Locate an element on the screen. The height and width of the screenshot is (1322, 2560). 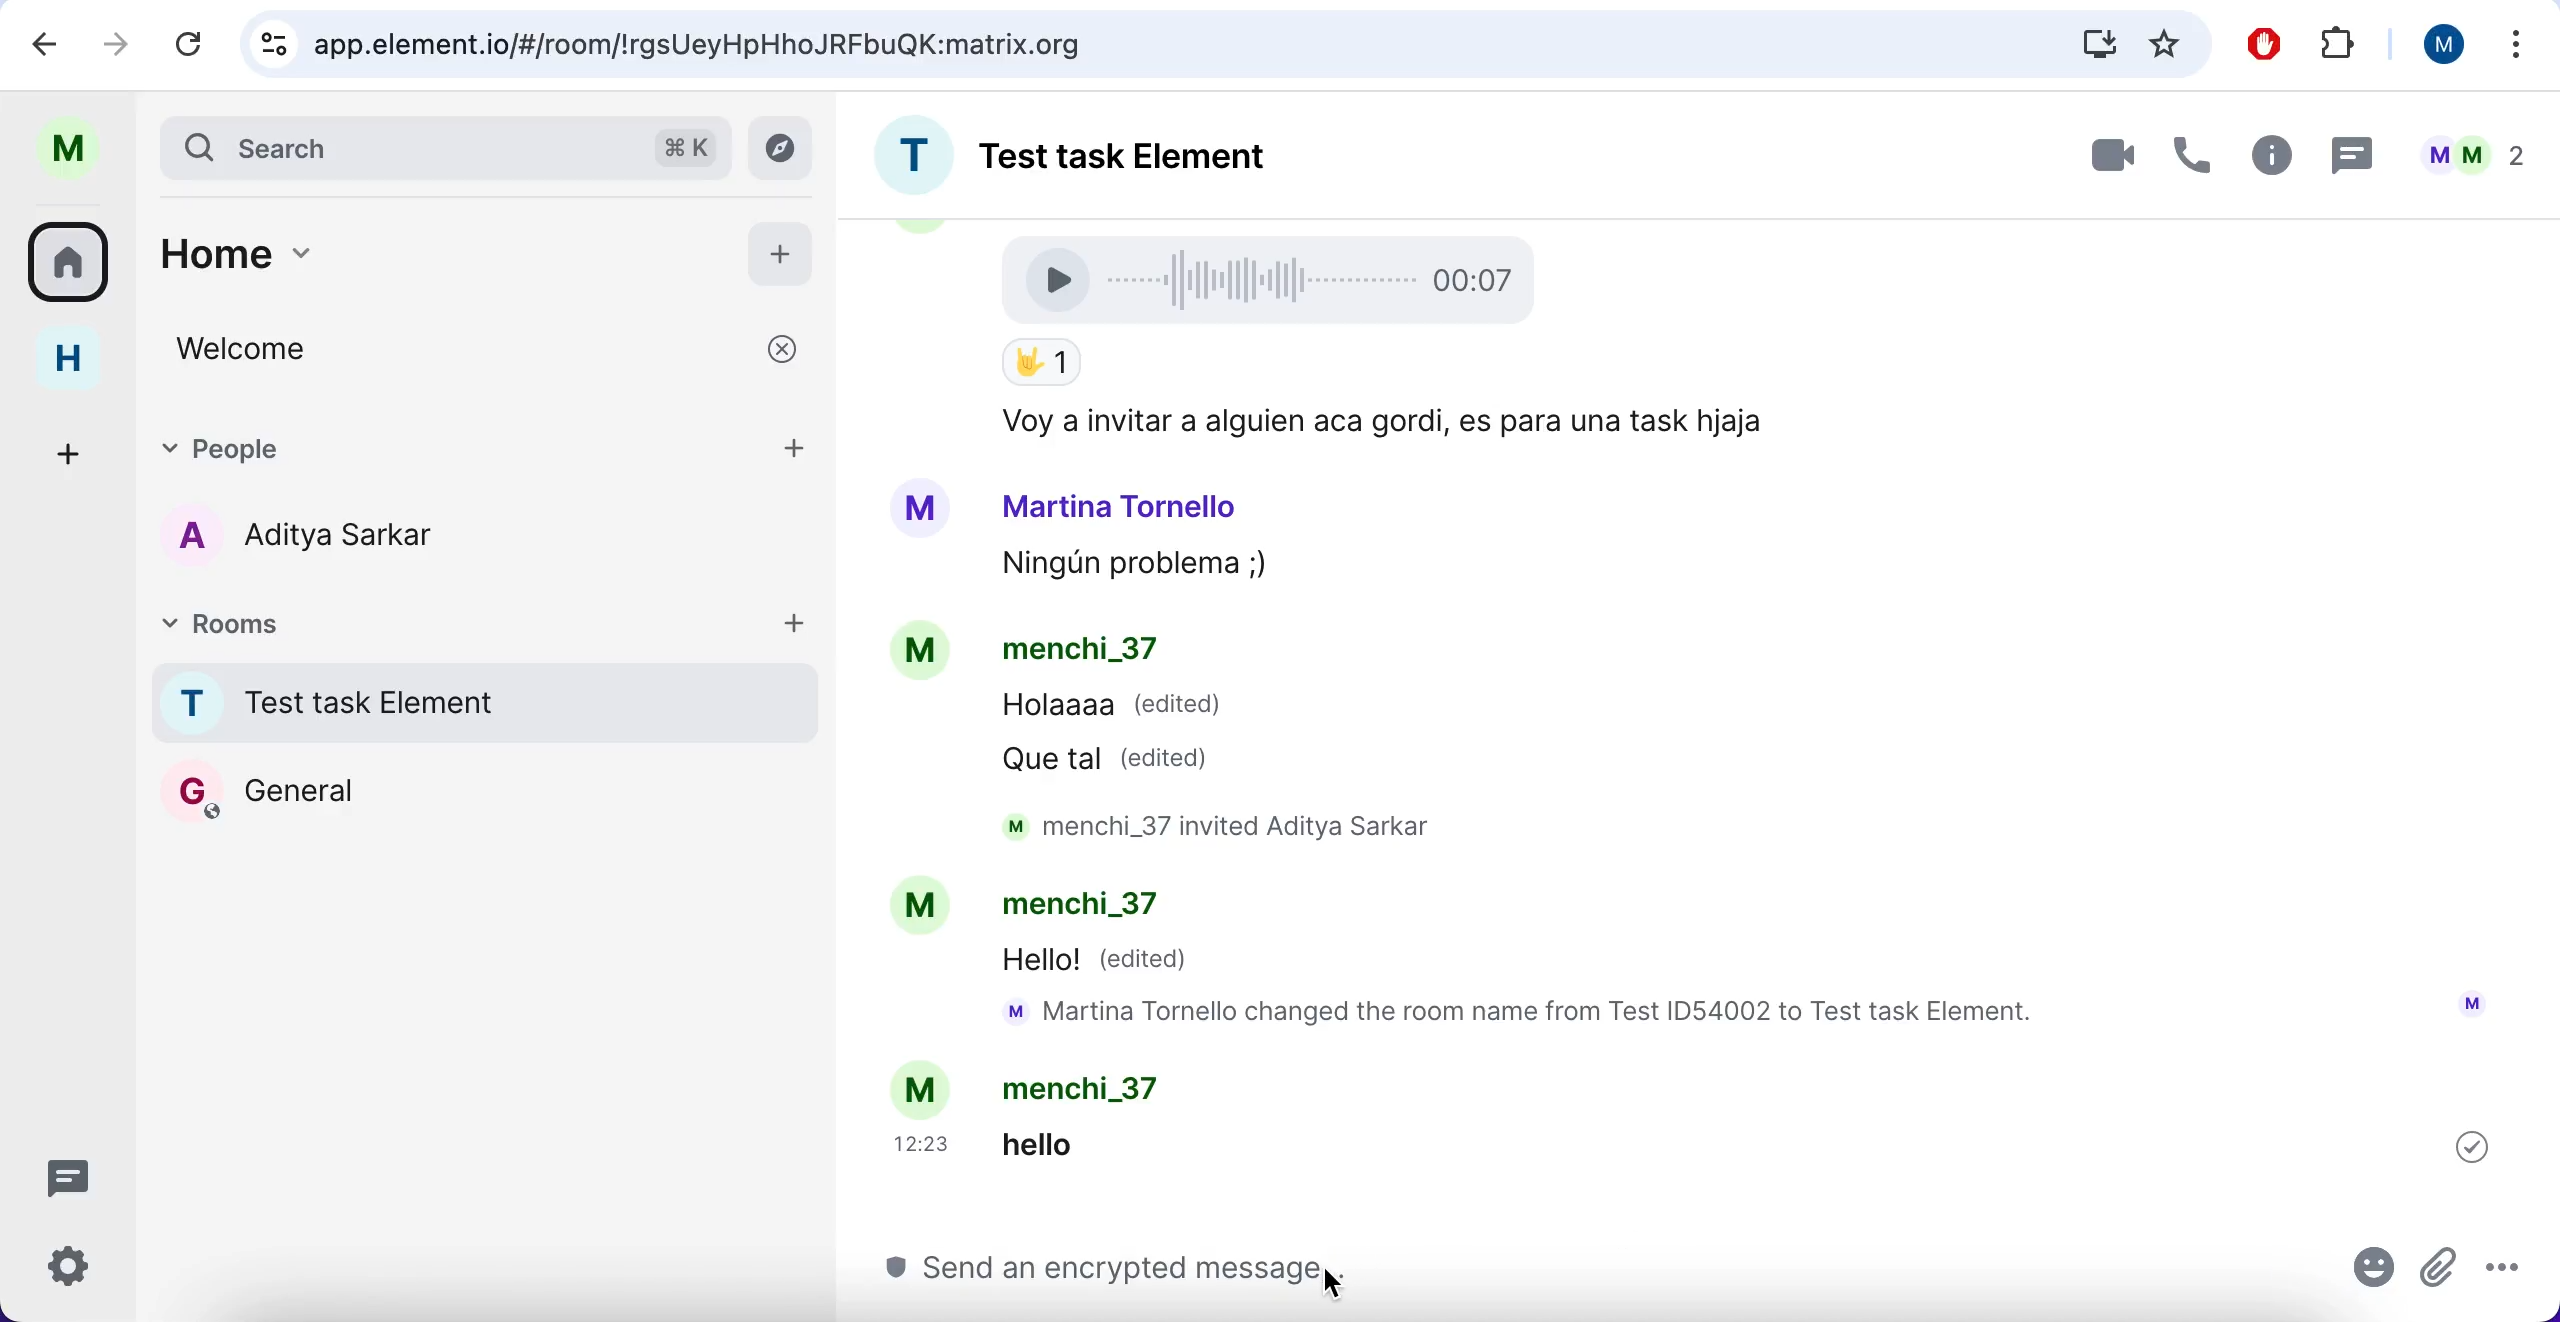
Avatar is located at coordinates (920, 509).